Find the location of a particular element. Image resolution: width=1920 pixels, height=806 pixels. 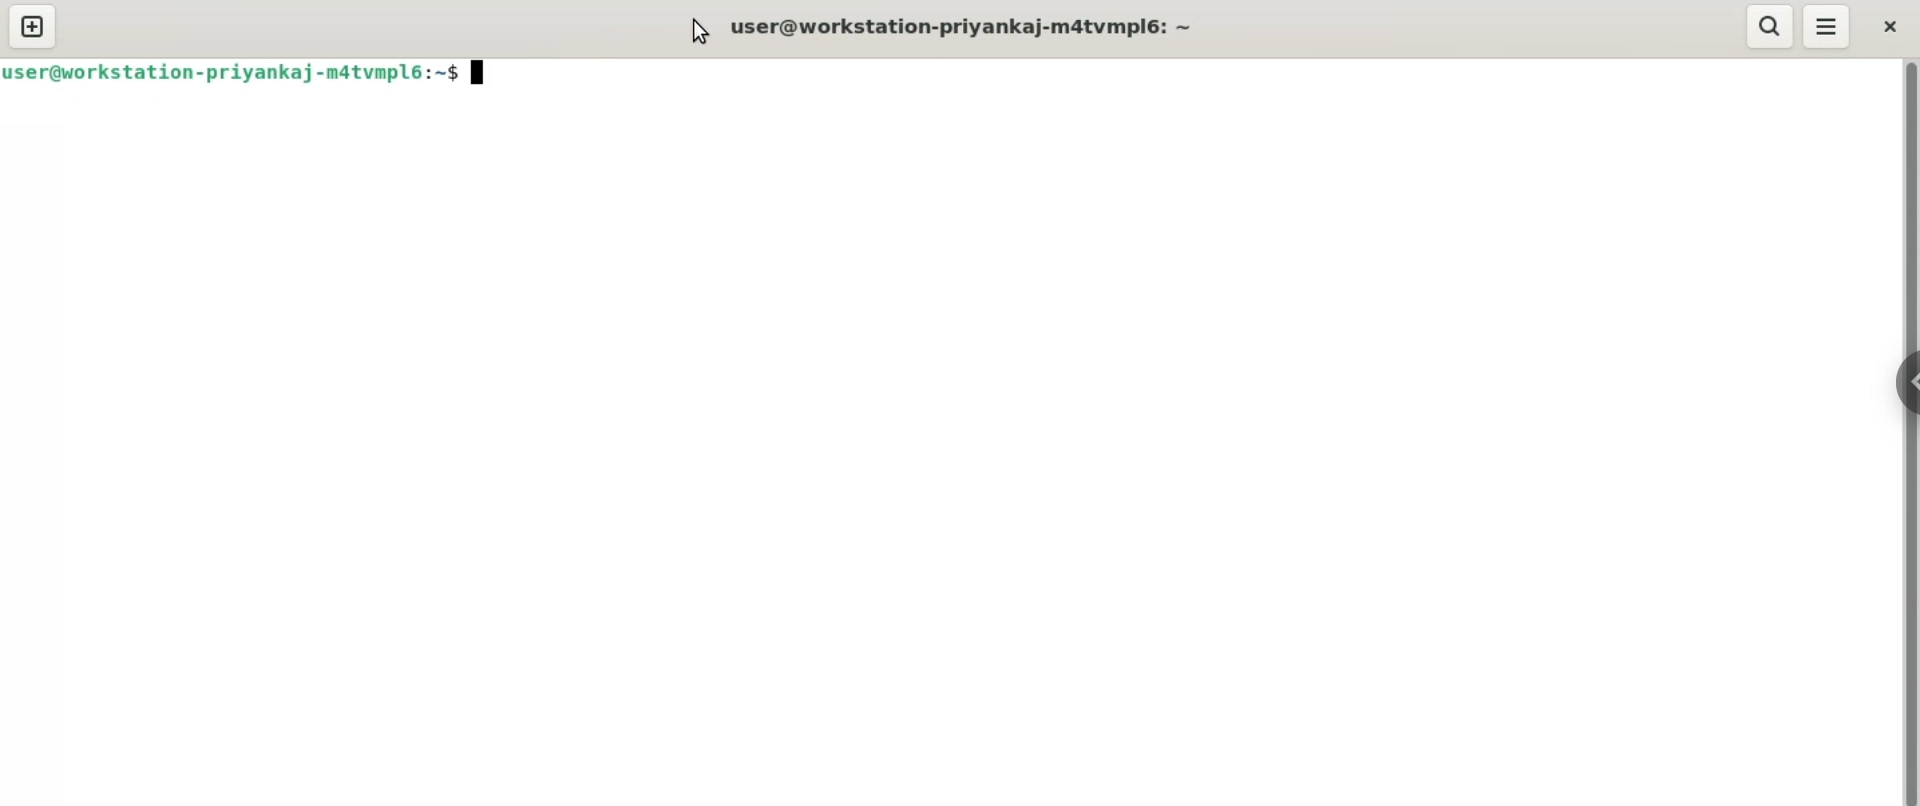

user@workstation-priyanka-m4tvmpl6:~$ is located at coordinates (254, 79).